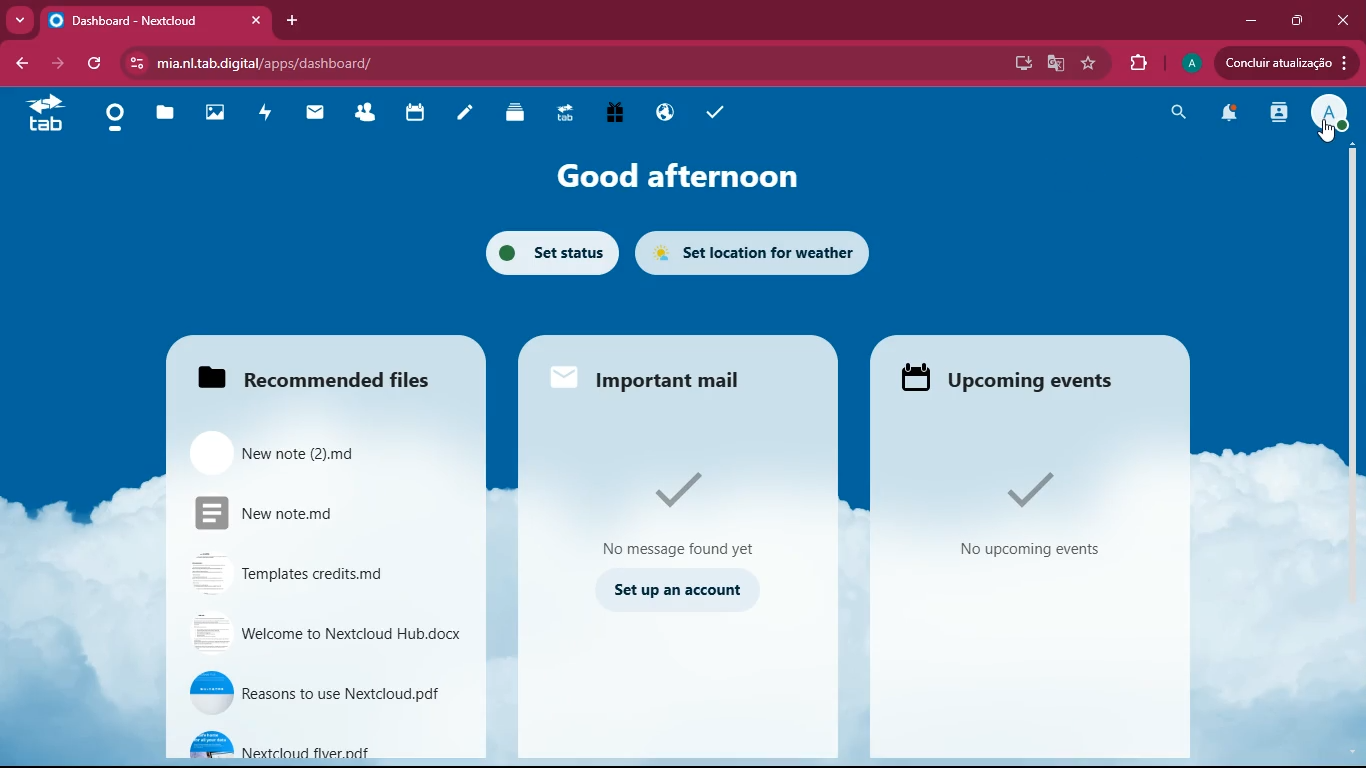  Describe the element at coordinates (311, 385) in the screenshot. I see `Recommended Files` at that location.